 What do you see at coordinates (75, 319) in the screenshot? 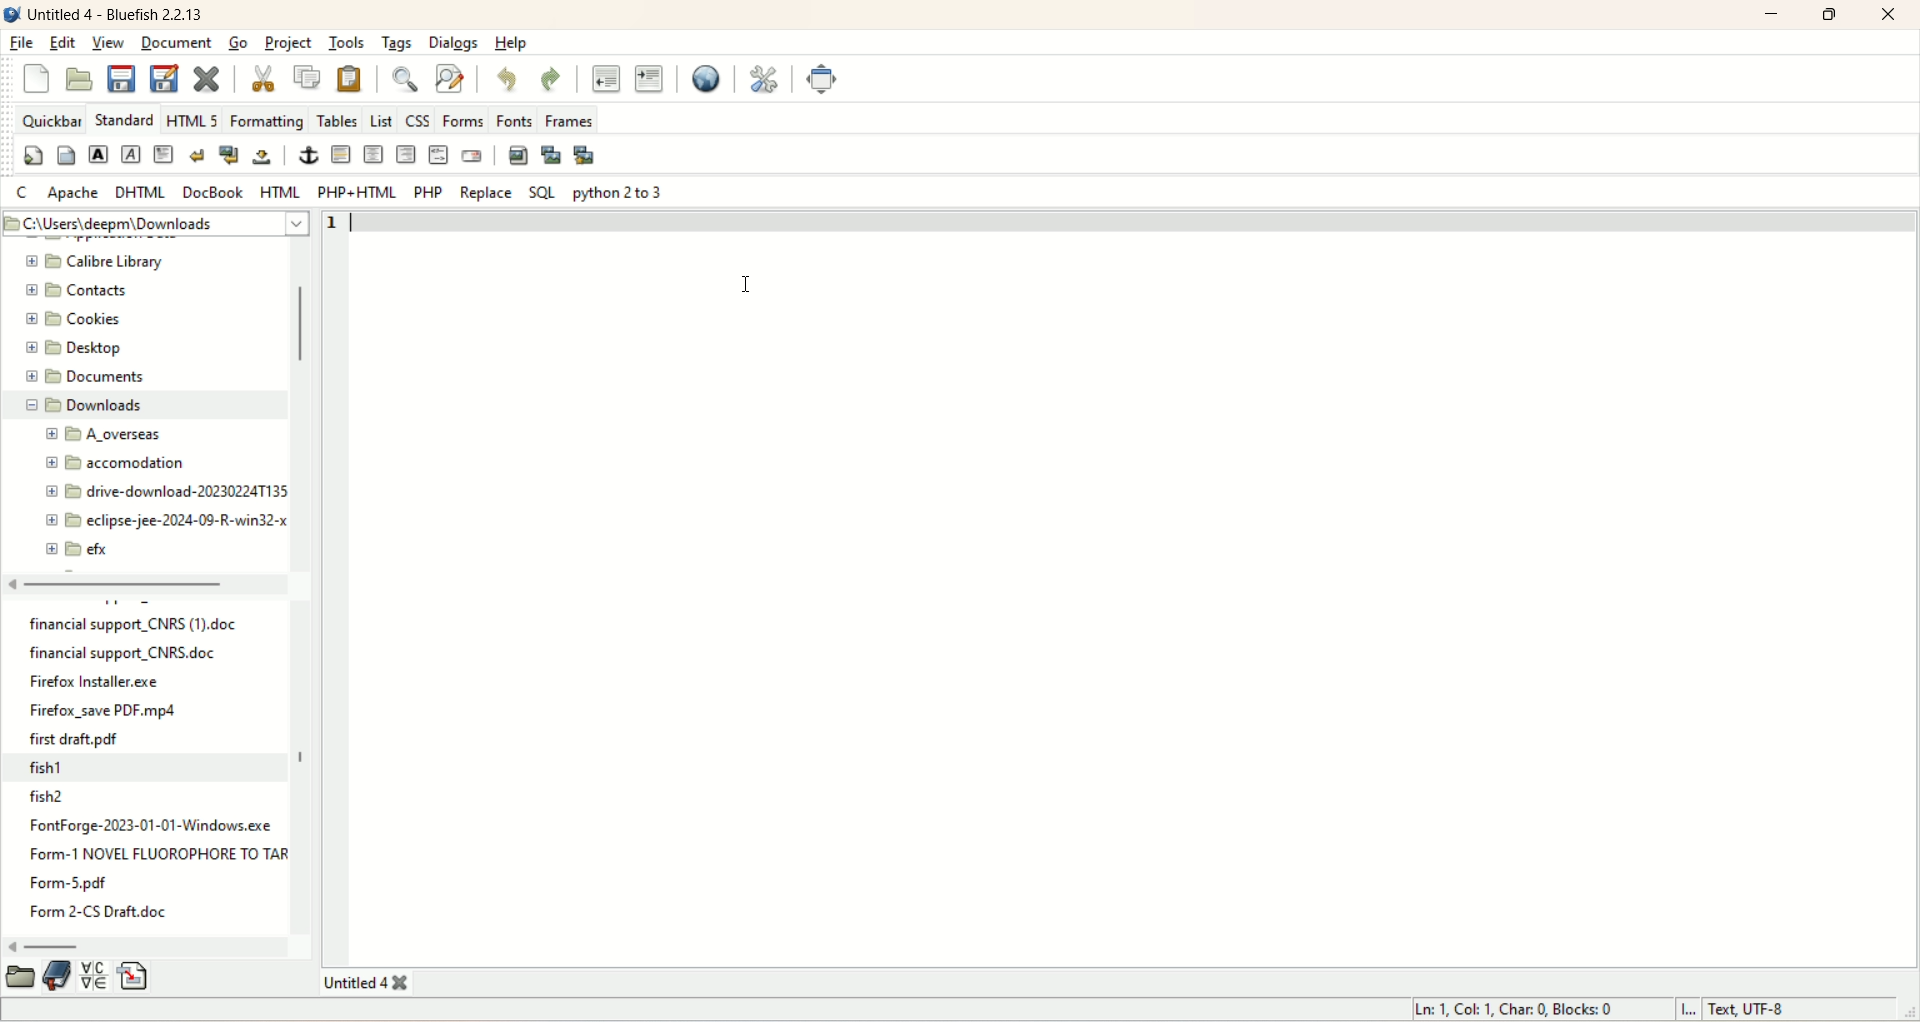
I see `cookies` at bounding box center [75, 319].